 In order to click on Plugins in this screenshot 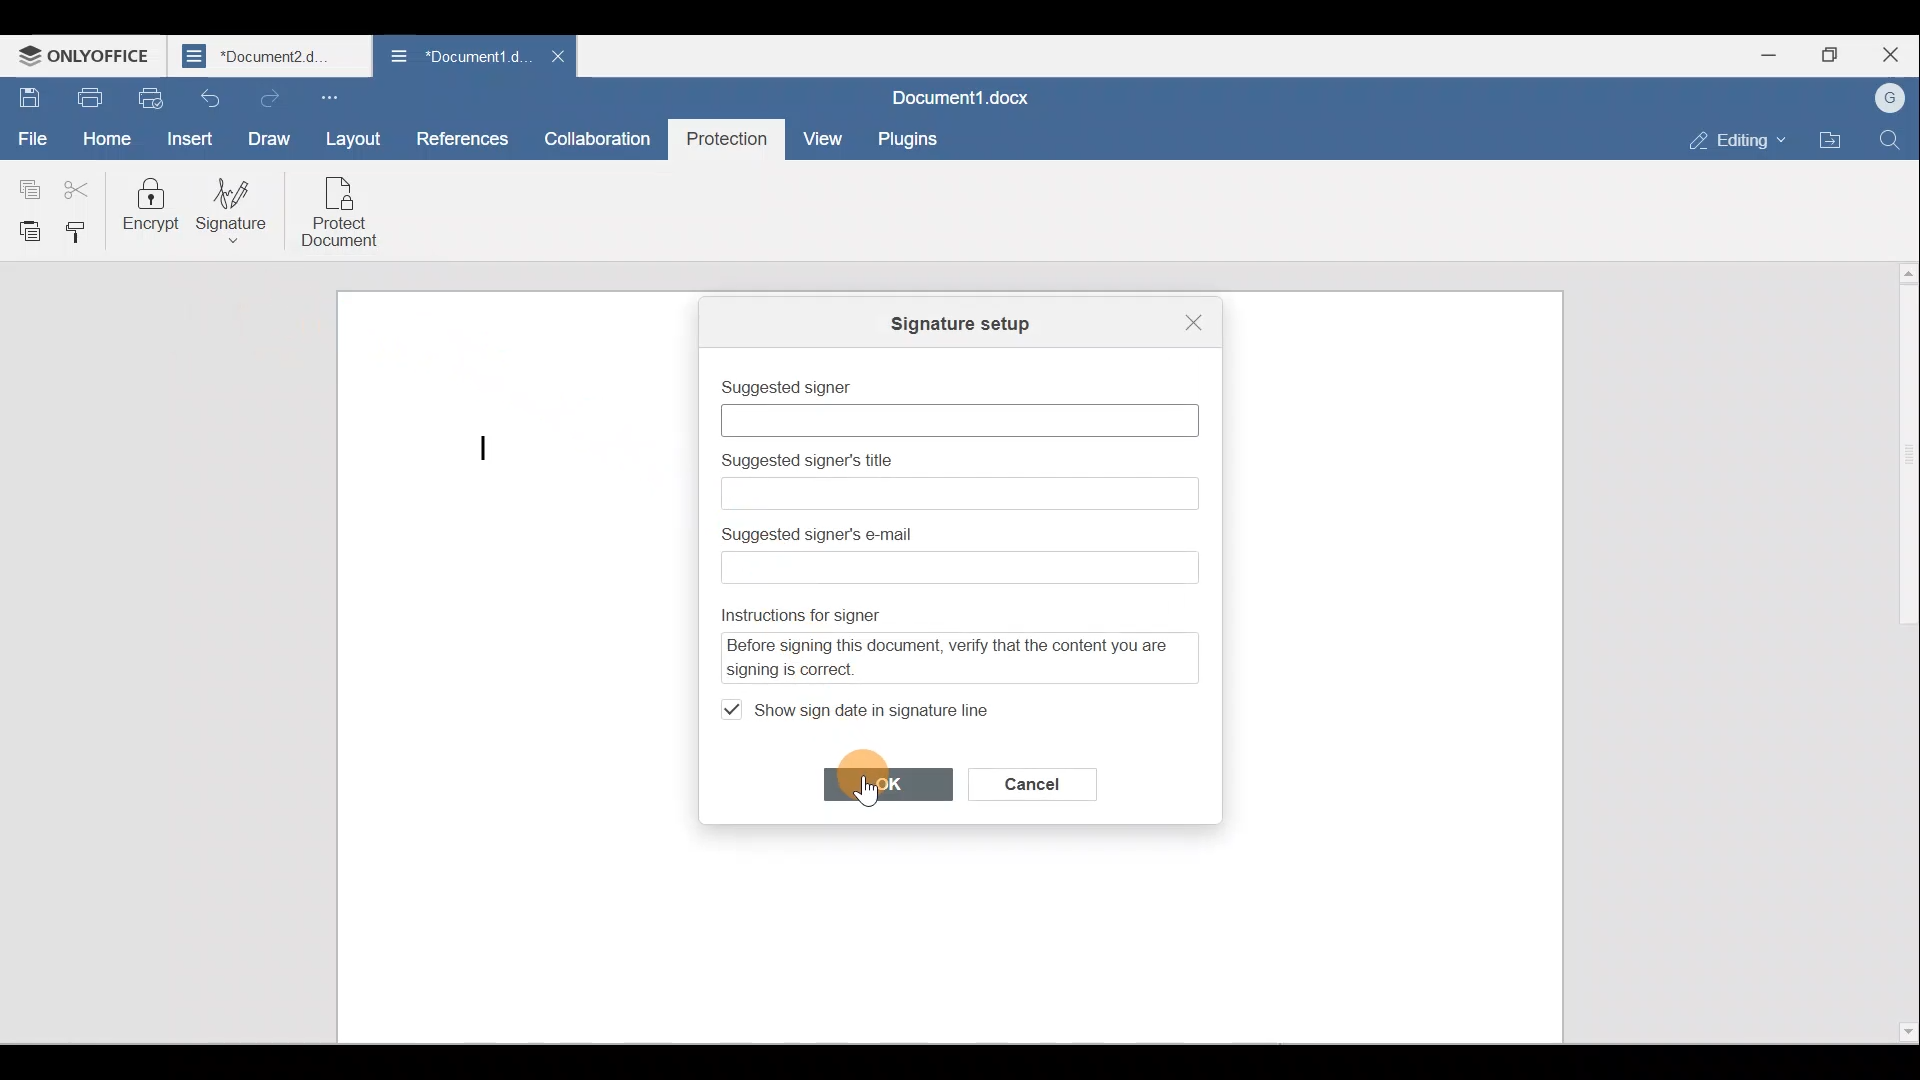, I will do `click(907, 139)`.